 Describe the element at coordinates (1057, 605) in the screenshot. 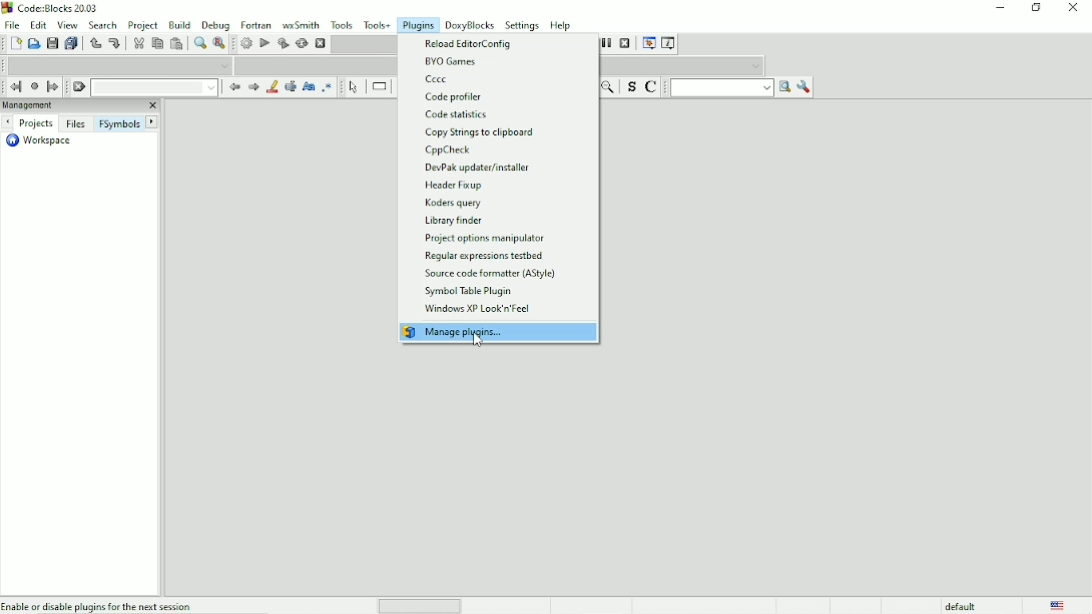

I see `Language` at that location.